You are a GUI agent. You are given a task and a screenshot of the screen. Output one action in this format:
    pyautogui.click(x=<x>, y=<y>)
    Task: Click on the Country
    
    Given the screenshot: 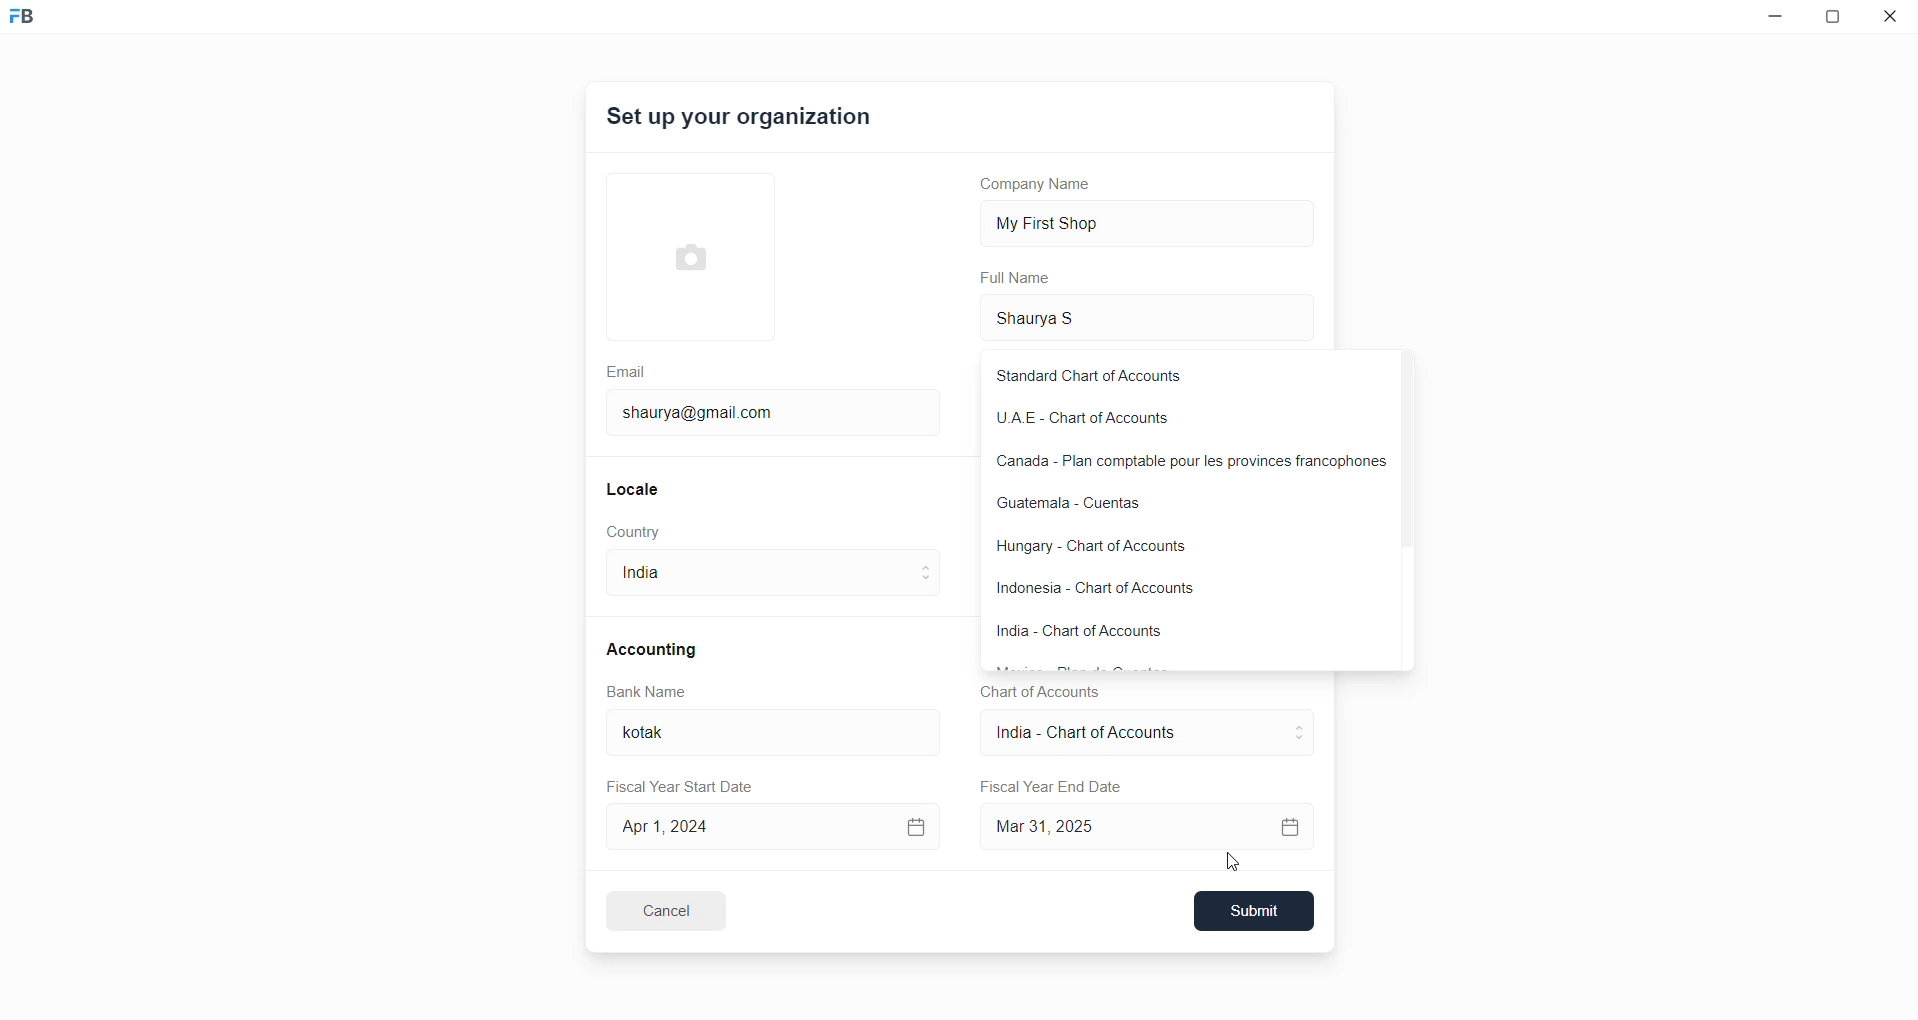 What is the action you would take?
    pyautogui.click(x=638, y=532)
    